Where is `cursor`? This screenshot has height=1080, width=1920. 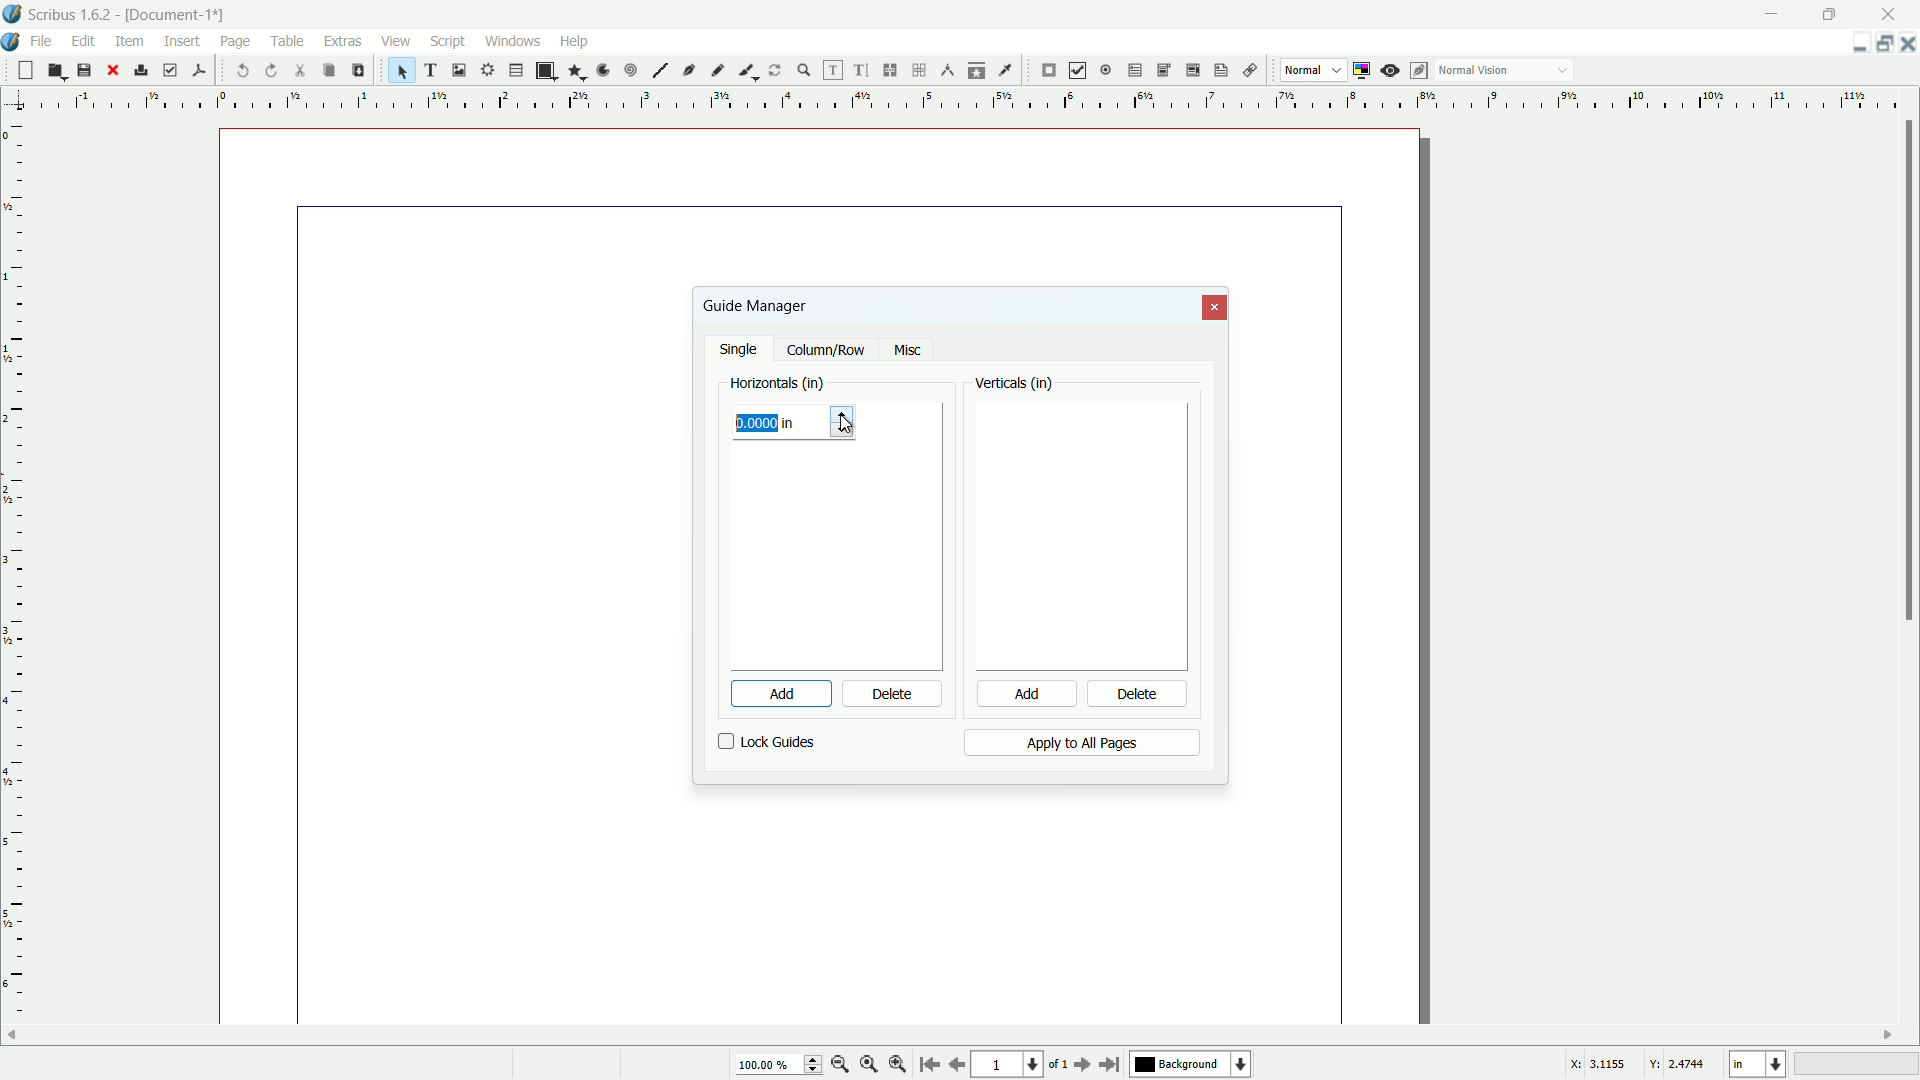 cursor is located at coordinates (829, 696).